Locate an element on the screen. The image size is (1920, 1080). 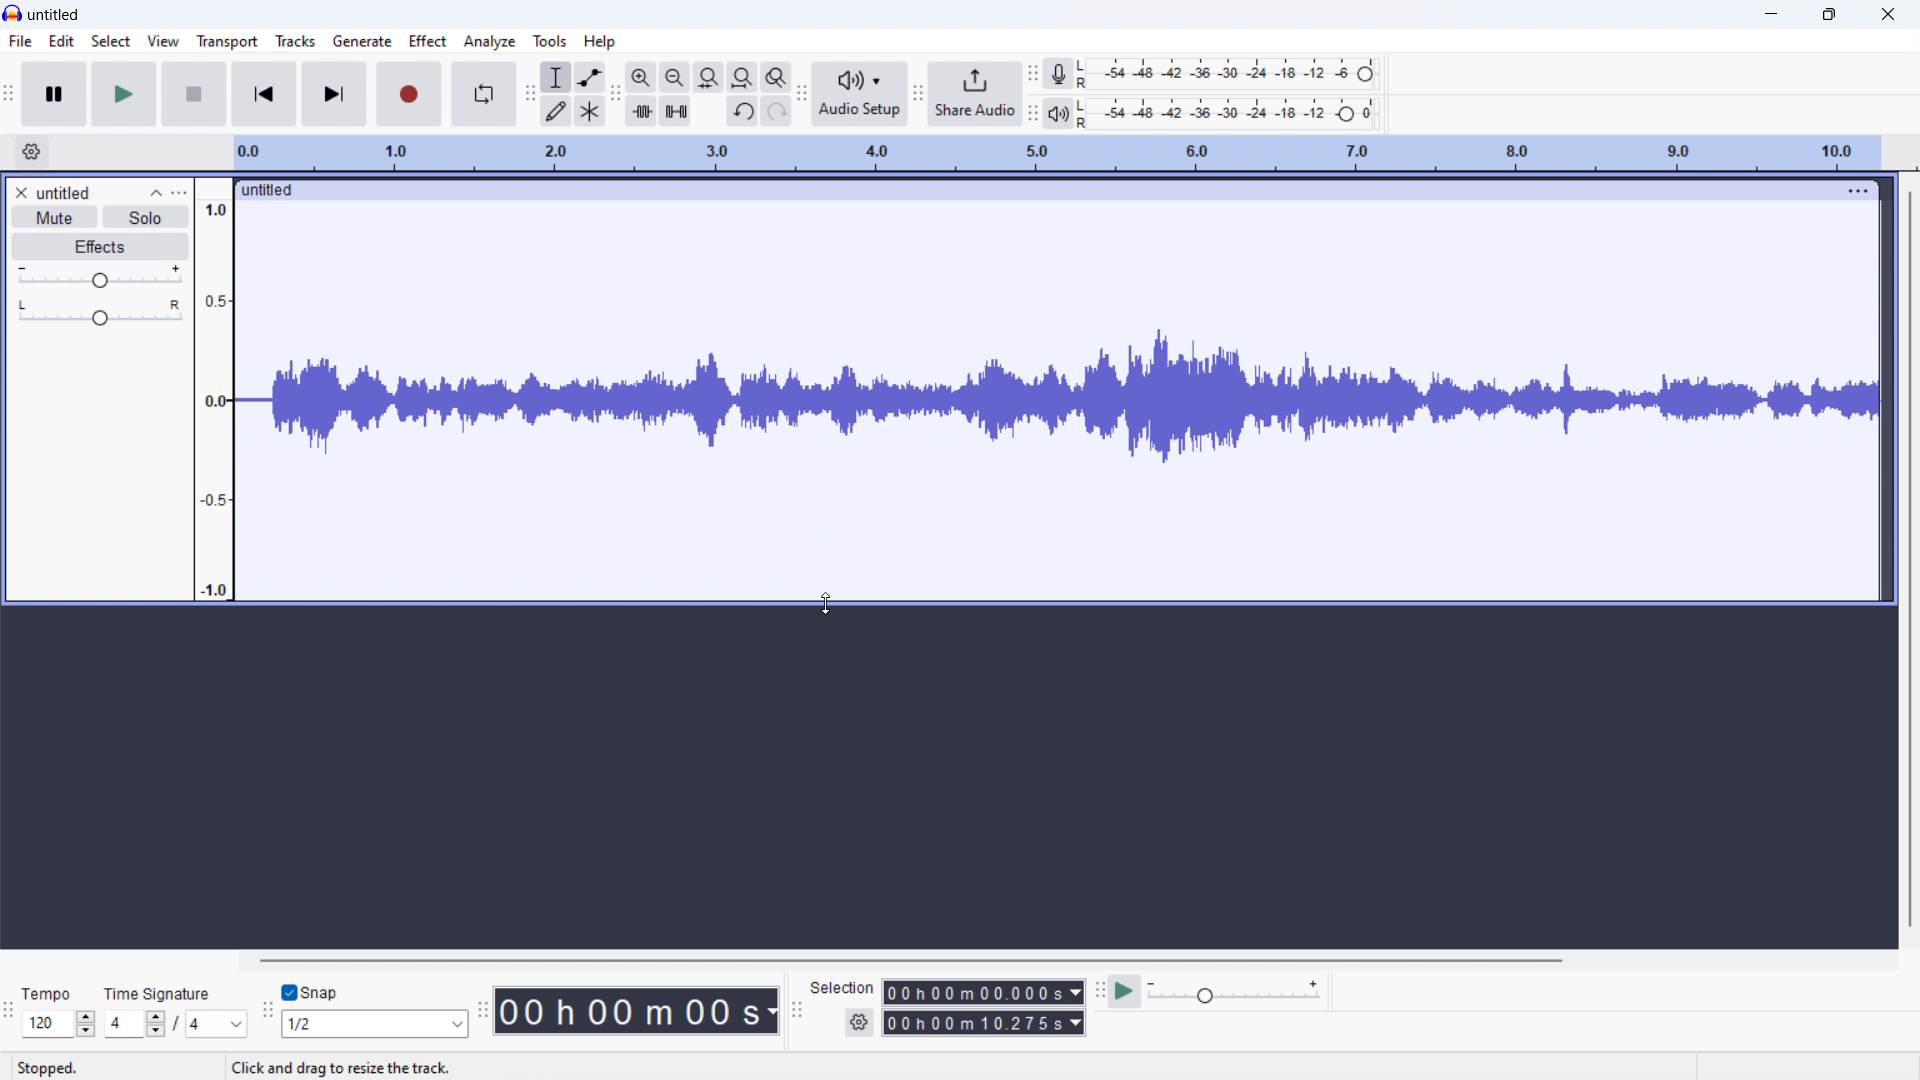
collapse is located at coordinates (161, 191).